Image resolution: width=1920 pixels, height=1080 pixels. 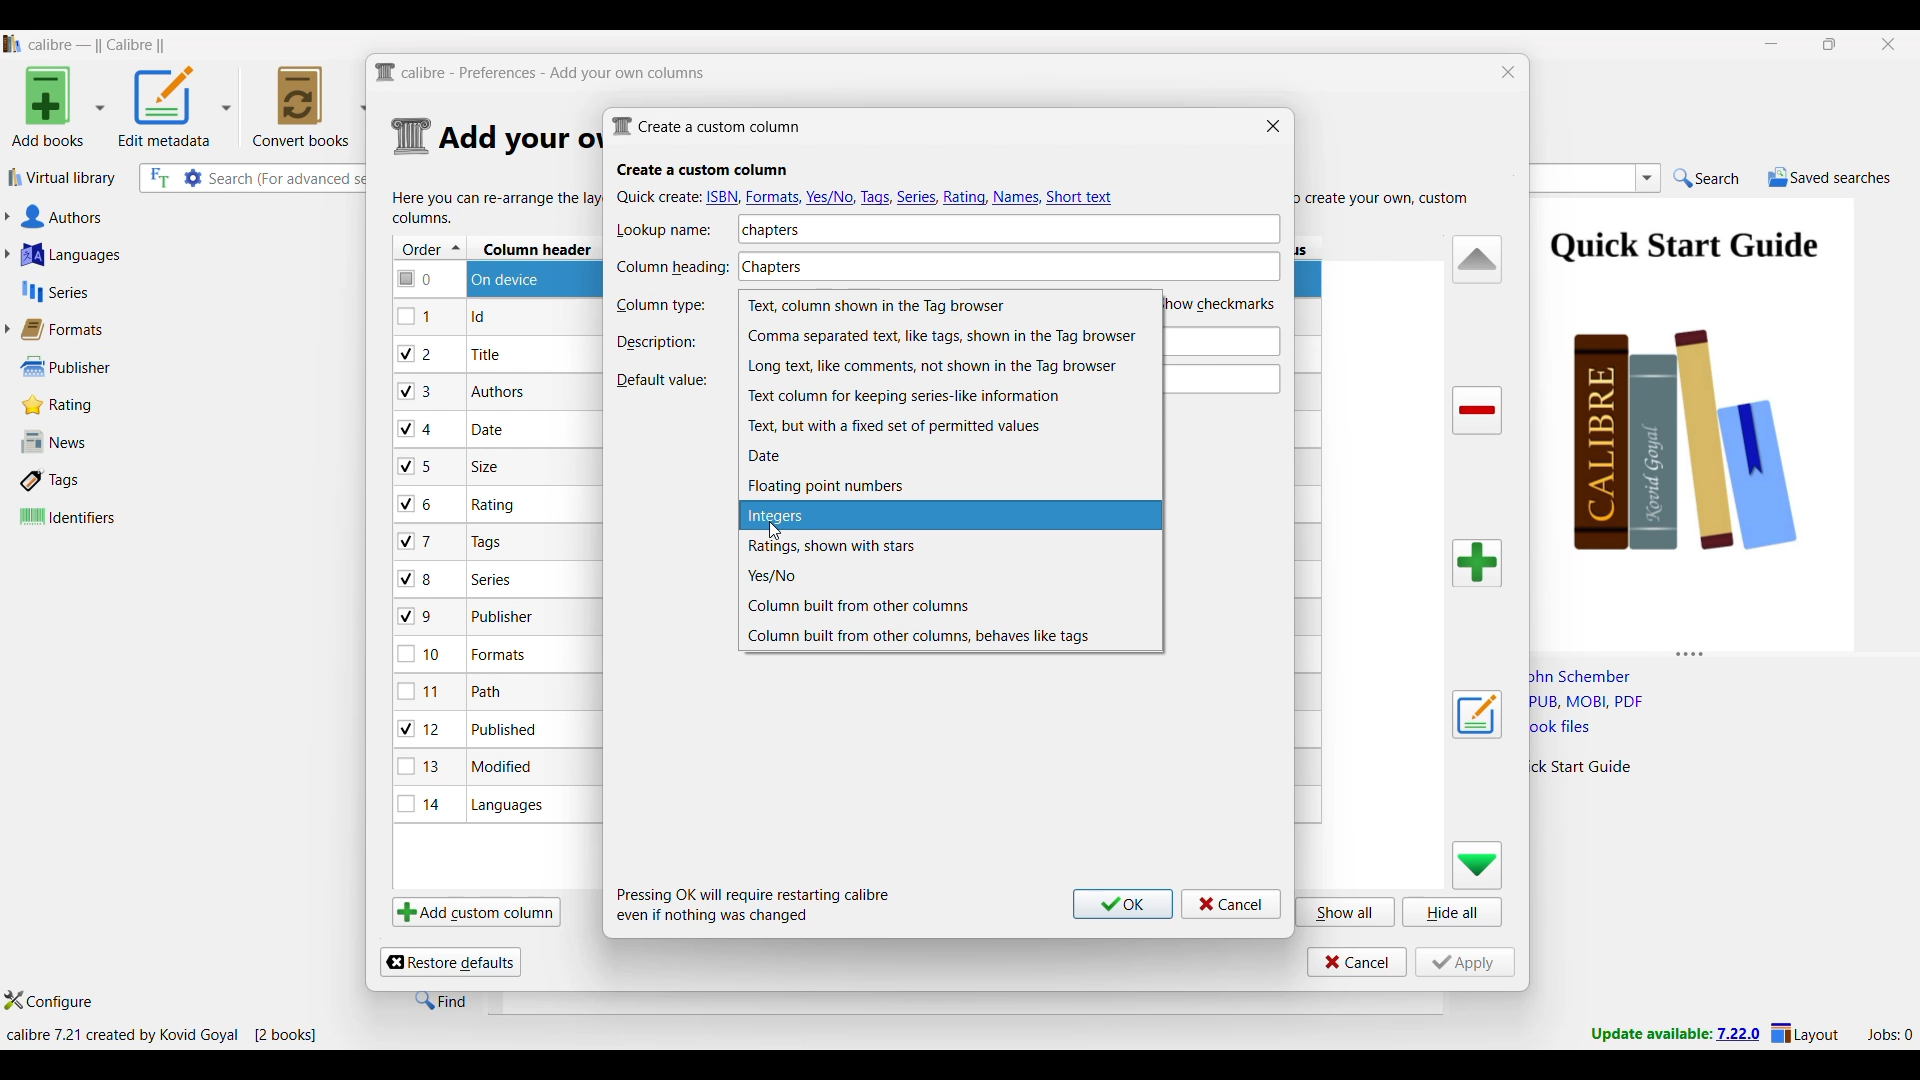 I want to click on Languages, so click(x=152, y=254).